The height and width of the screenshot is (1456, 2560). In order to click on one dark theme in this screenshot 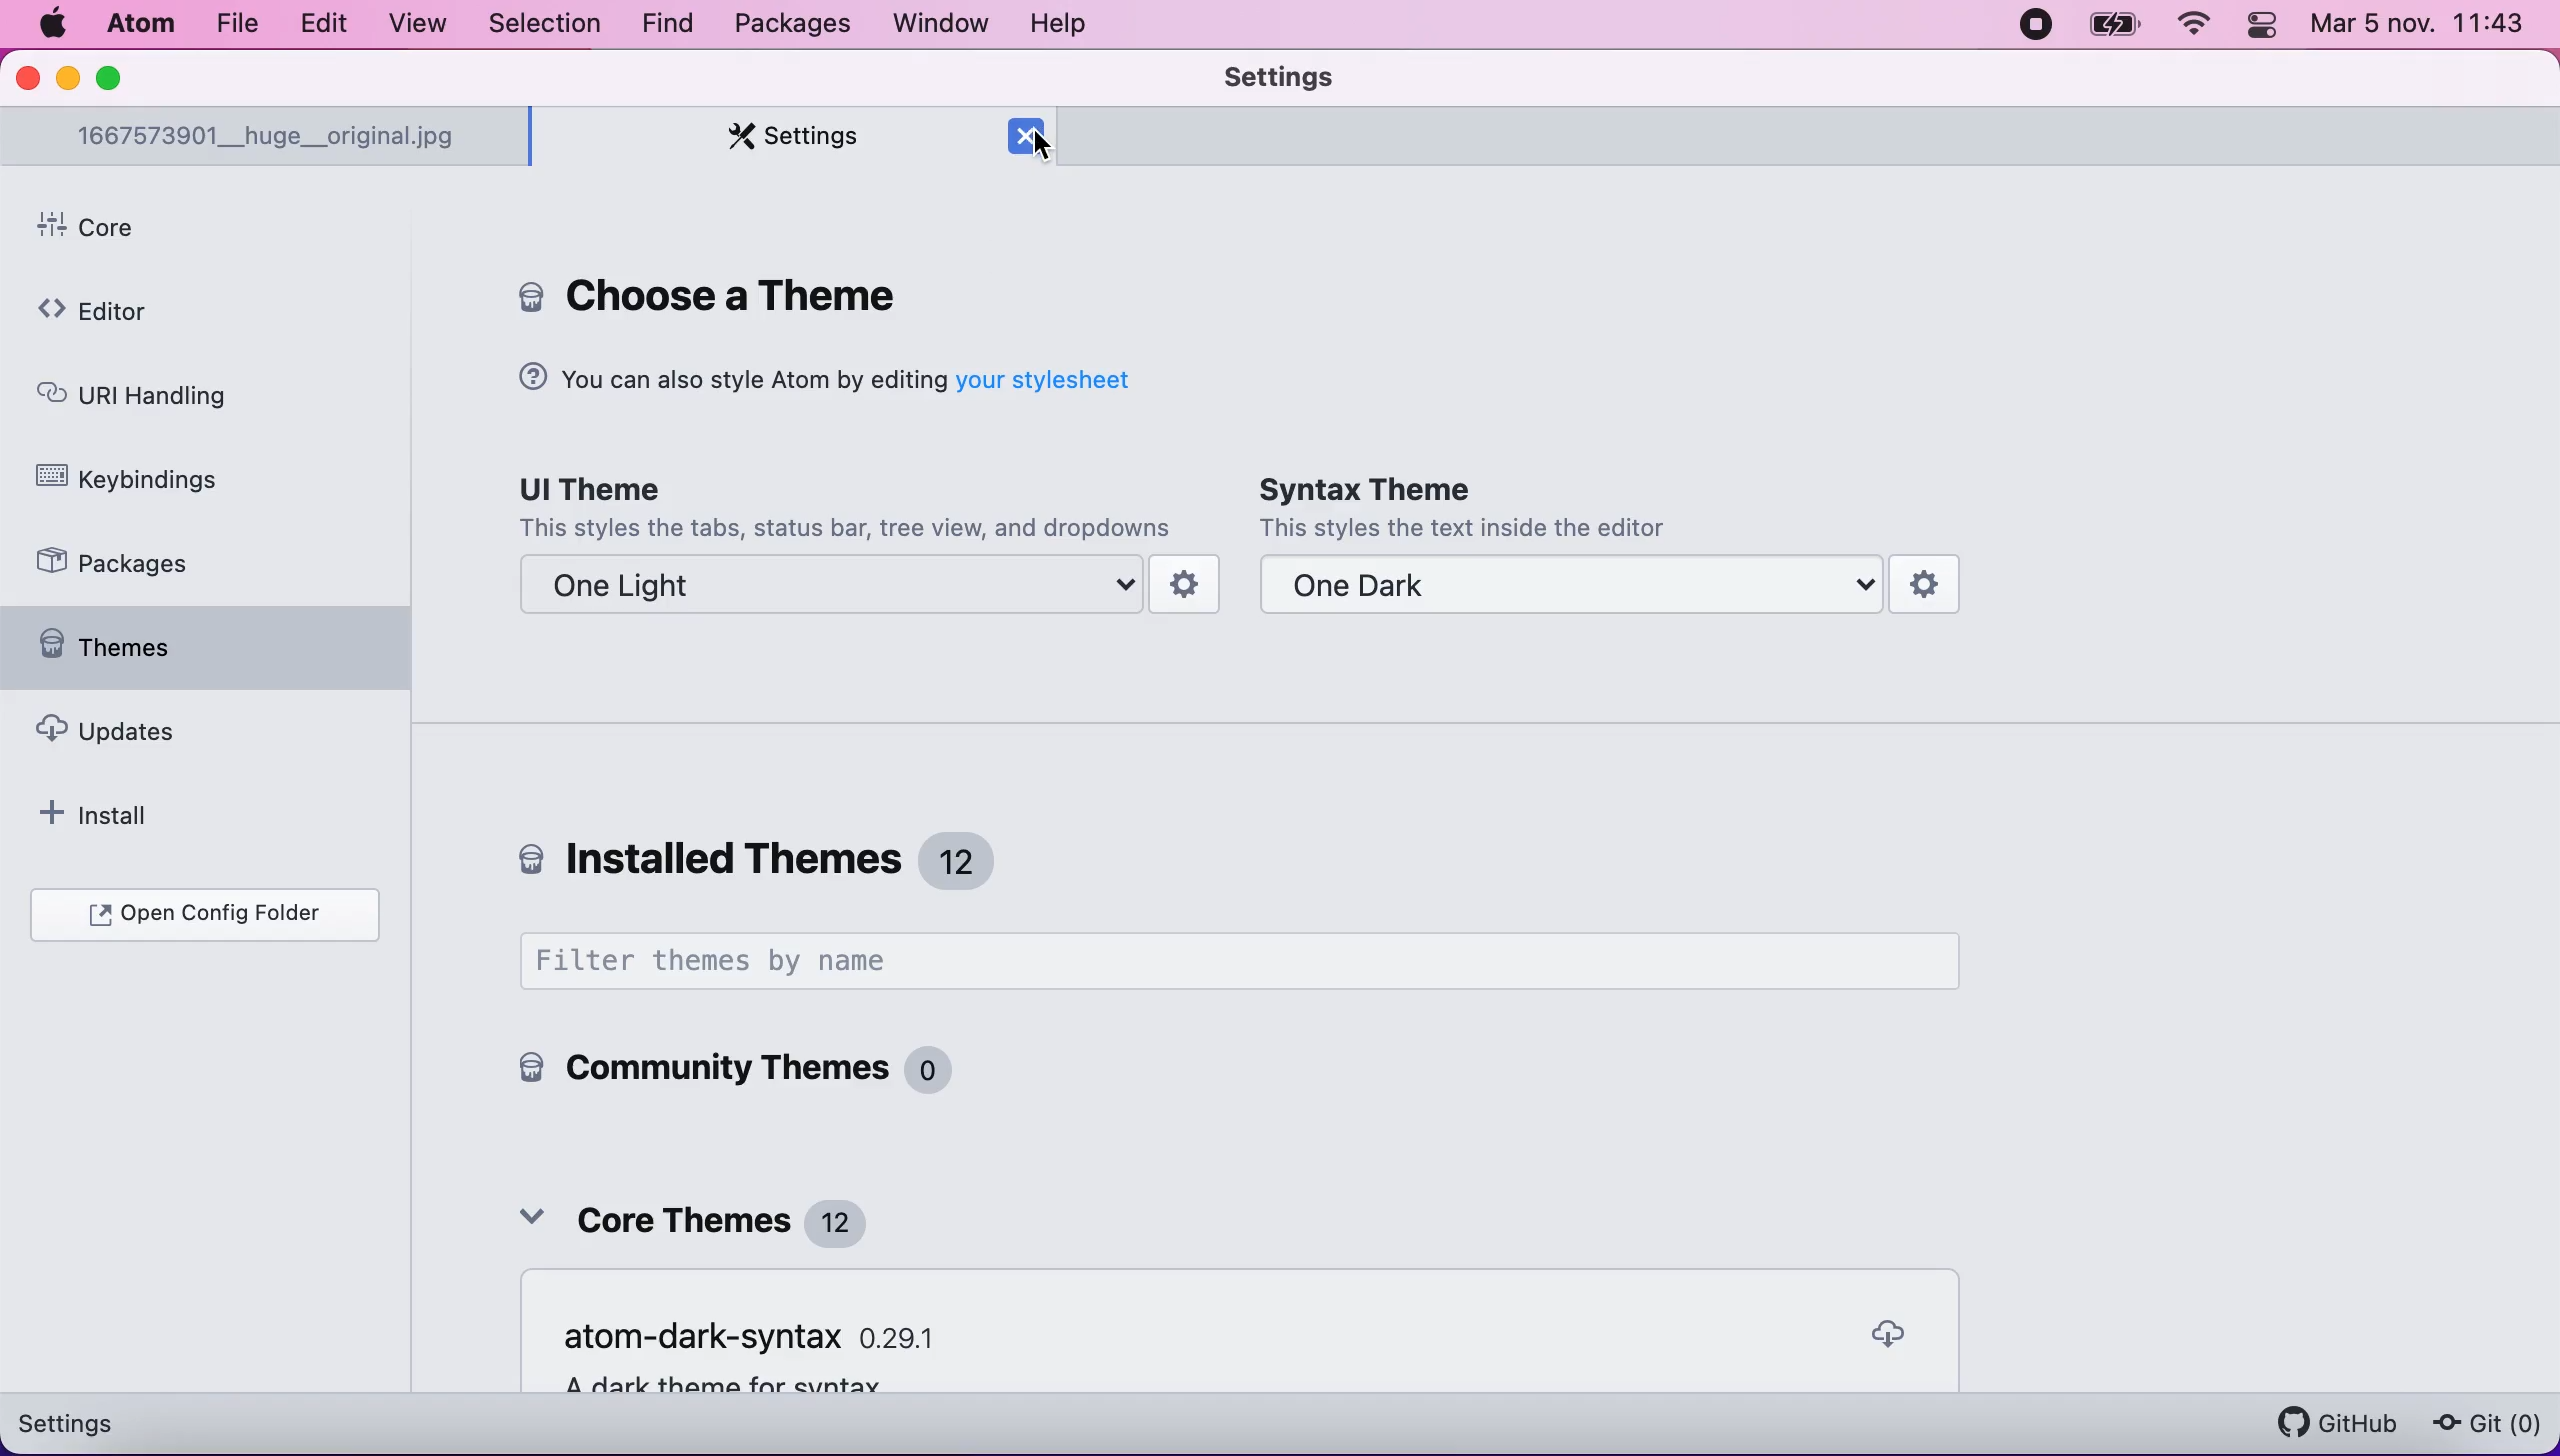, I will do `click(1605, 587)`.